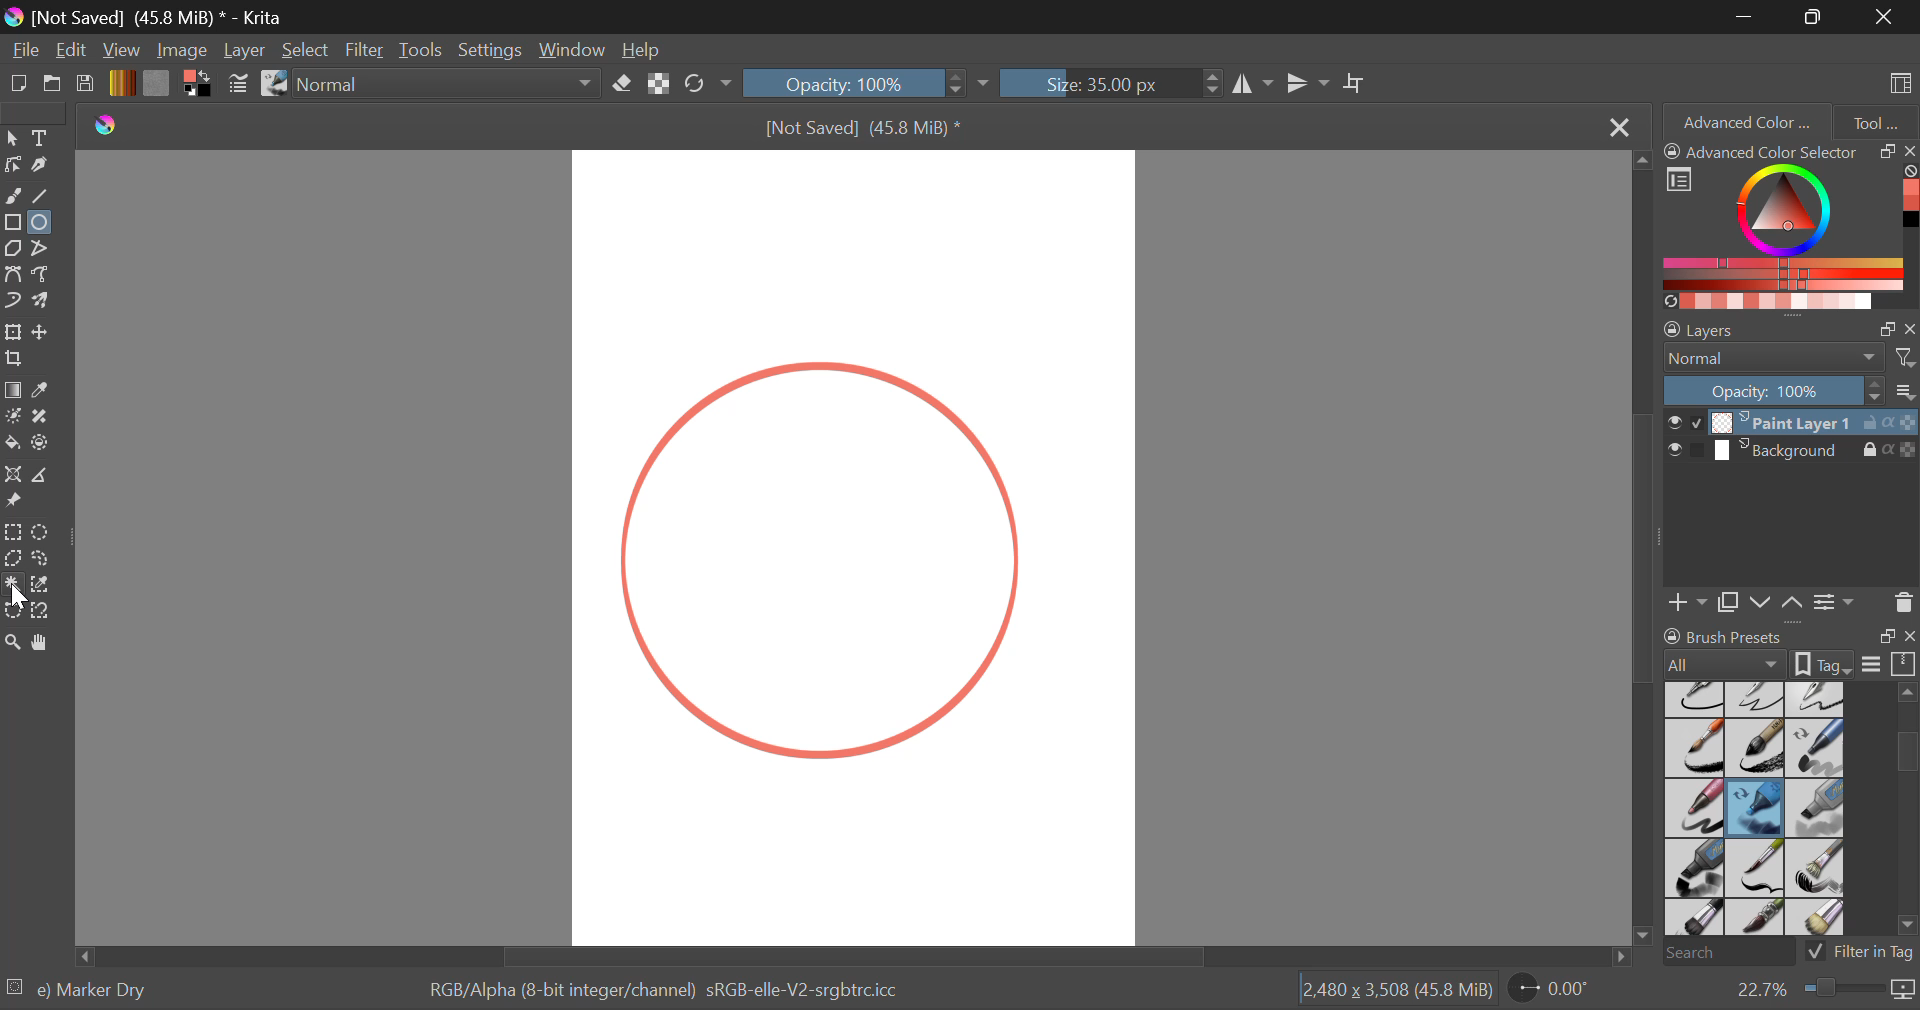 This screenshot has width=1920, height=1010. Describe the element at coordinates (12, 531) in the screenshot. I see `Rectangle Selection Tool` at that location.